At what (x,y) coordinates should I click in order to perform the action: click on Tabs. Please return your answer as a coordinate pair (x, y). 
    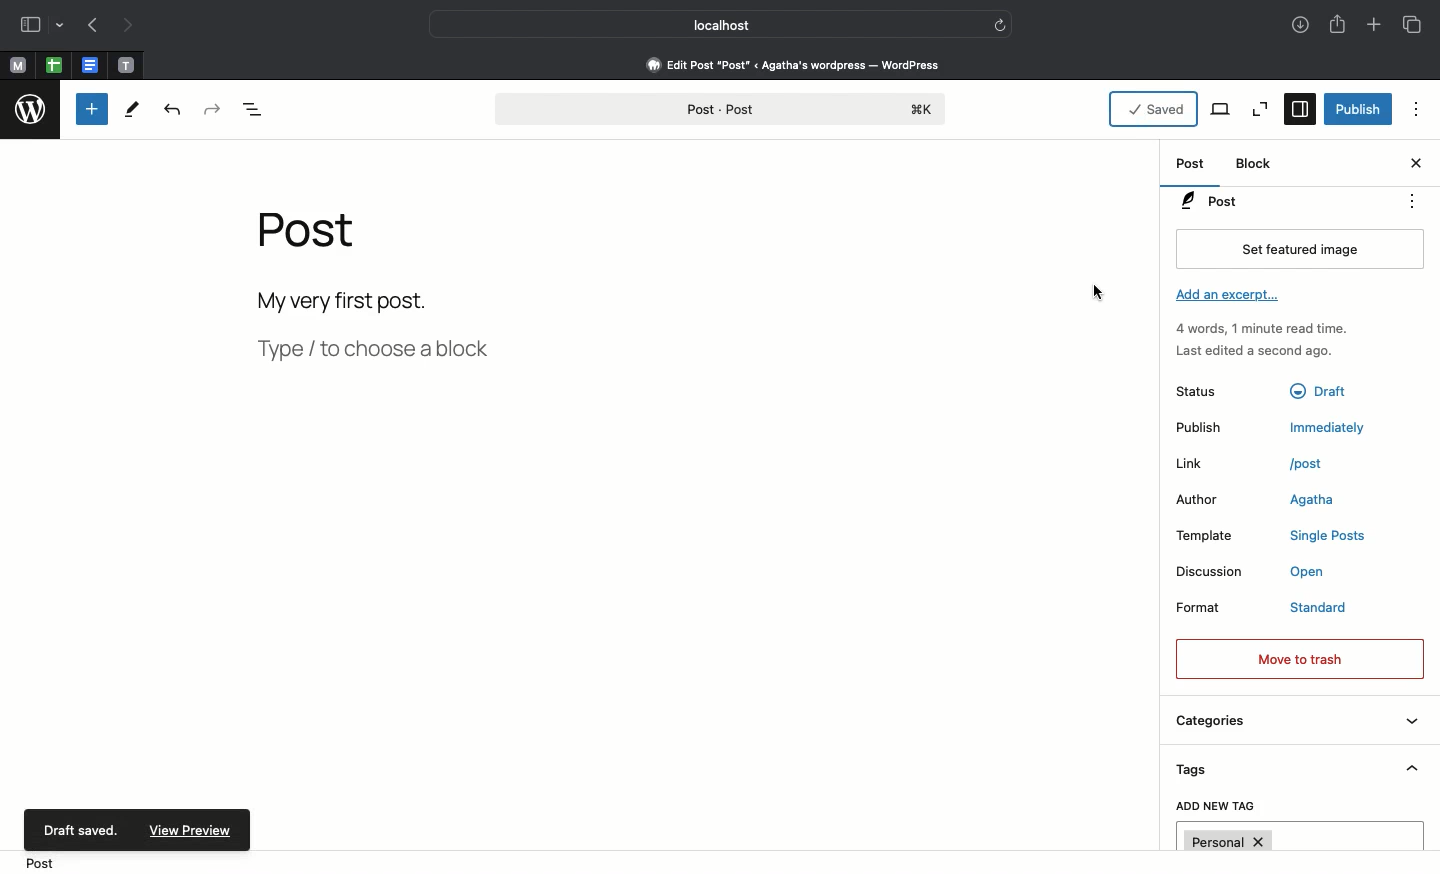
    Looking at the image, I should click on (1410, 23).